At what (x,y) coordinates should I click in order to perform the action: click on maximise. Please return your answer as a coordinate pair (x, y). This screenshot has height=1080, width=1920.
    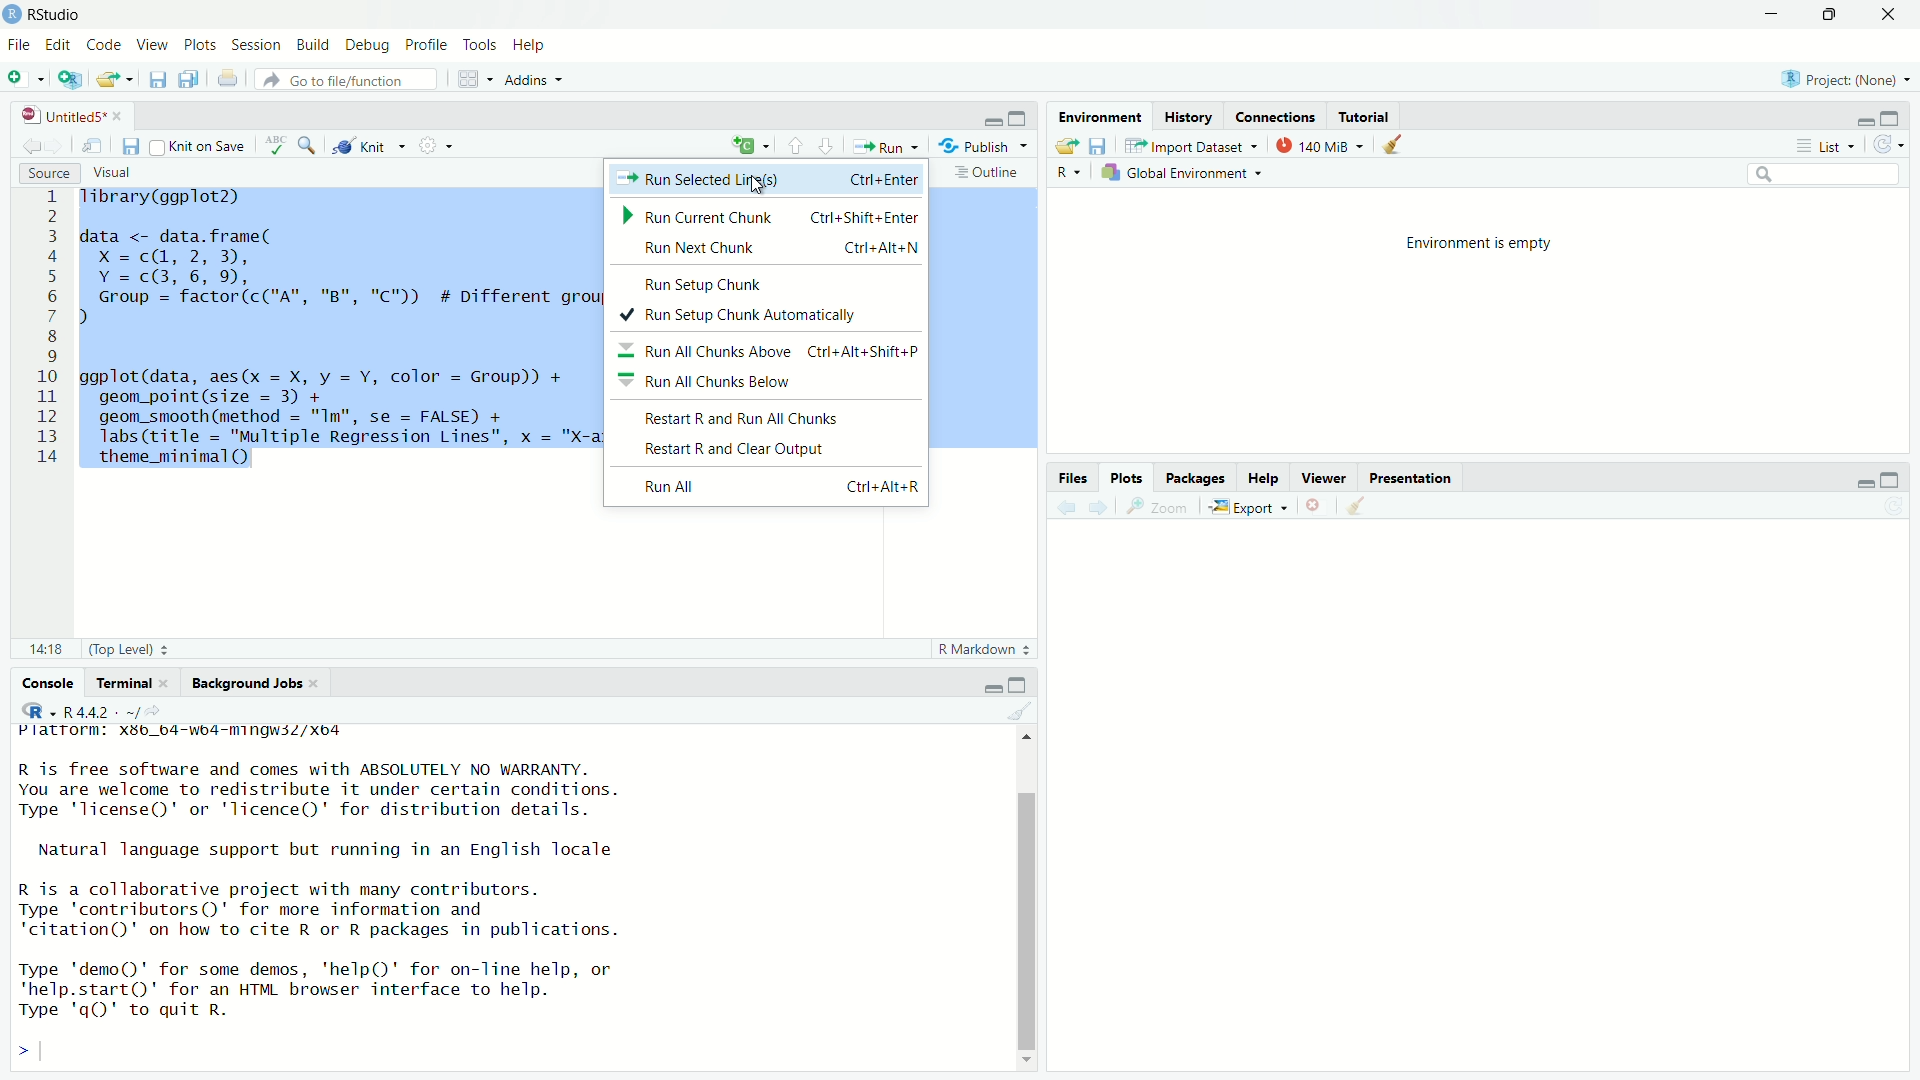
    Looking at the image, I should click on (1029, 682).